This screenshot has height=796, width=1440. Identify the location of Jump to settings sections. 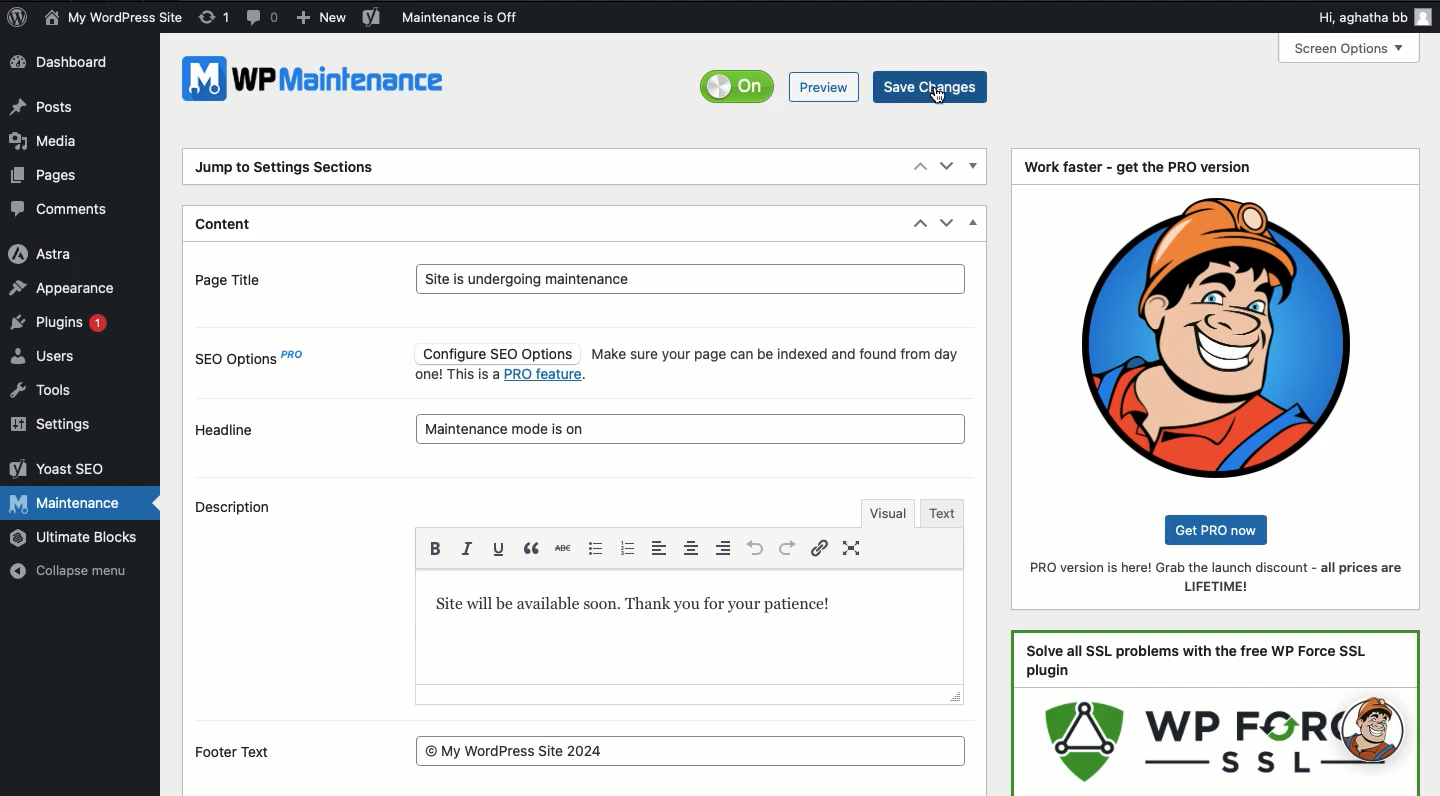
(290, 170).